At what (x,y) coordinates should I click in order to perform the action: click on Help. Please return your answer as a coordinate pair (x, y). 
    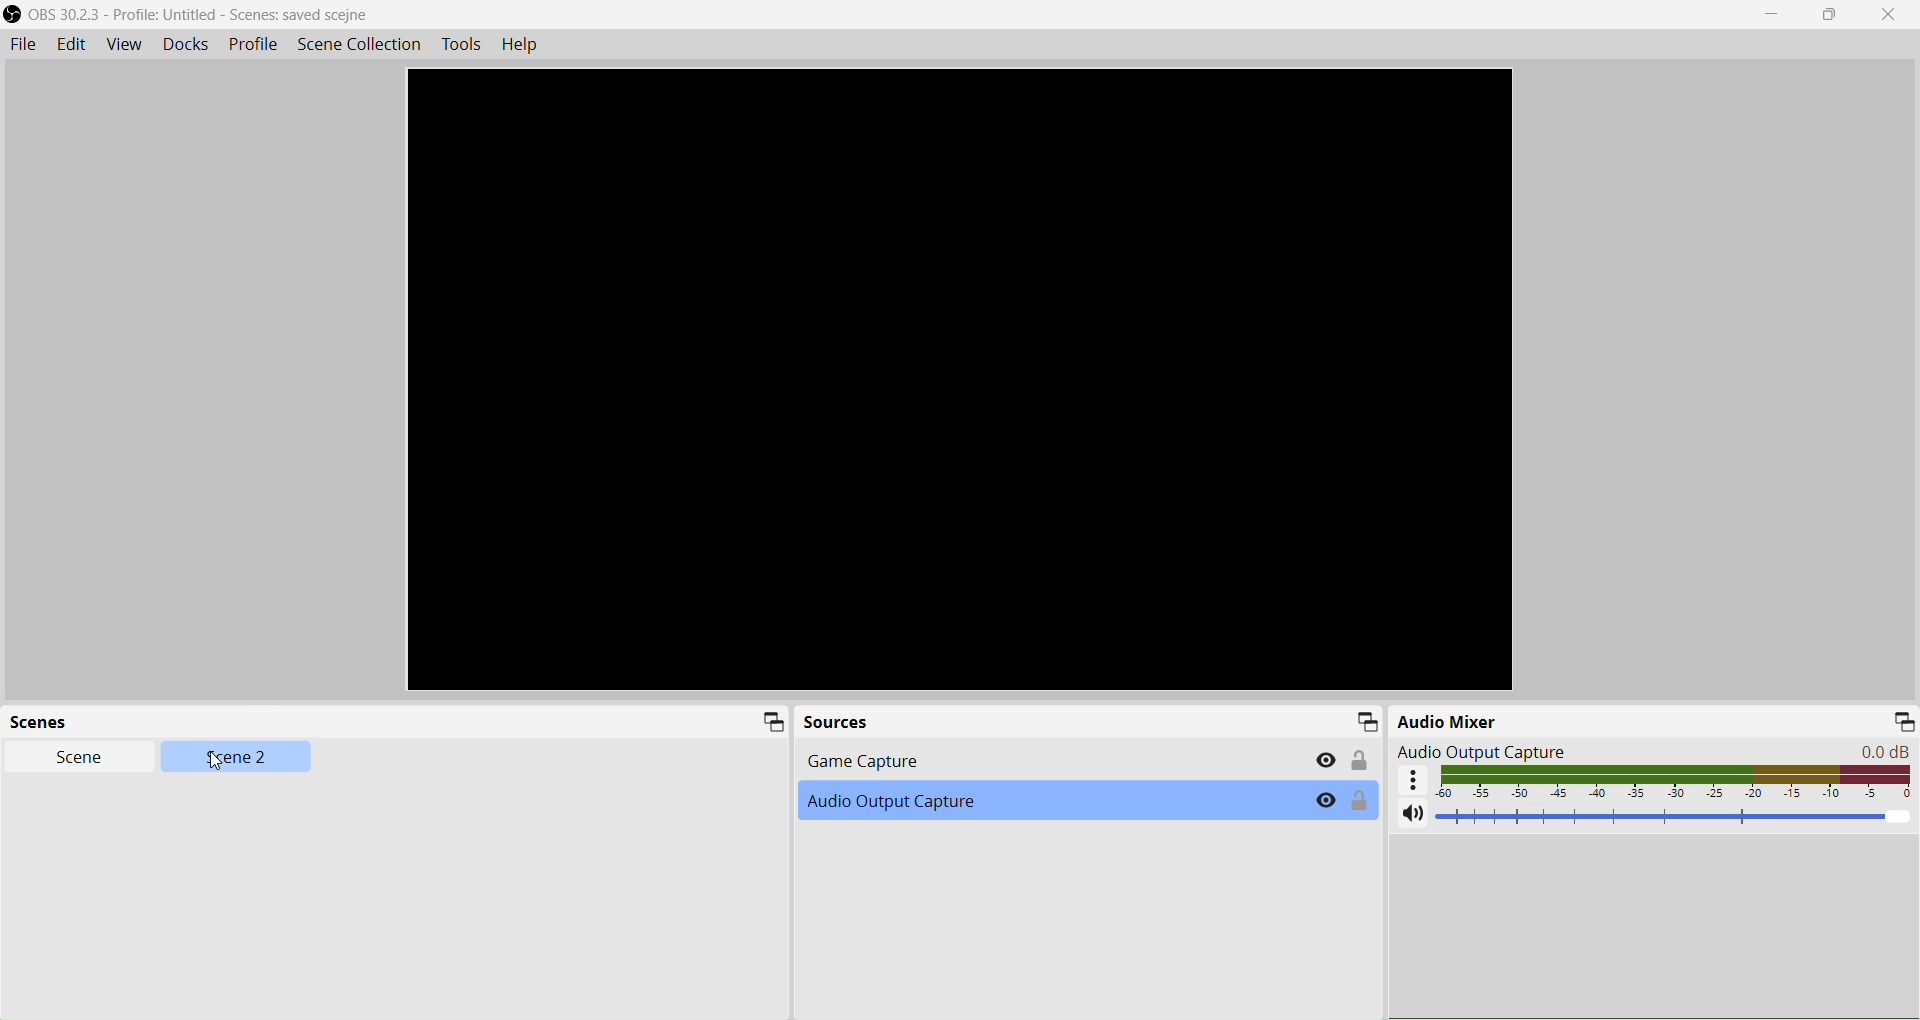
    Looking at the image, I should click on (520, 43).